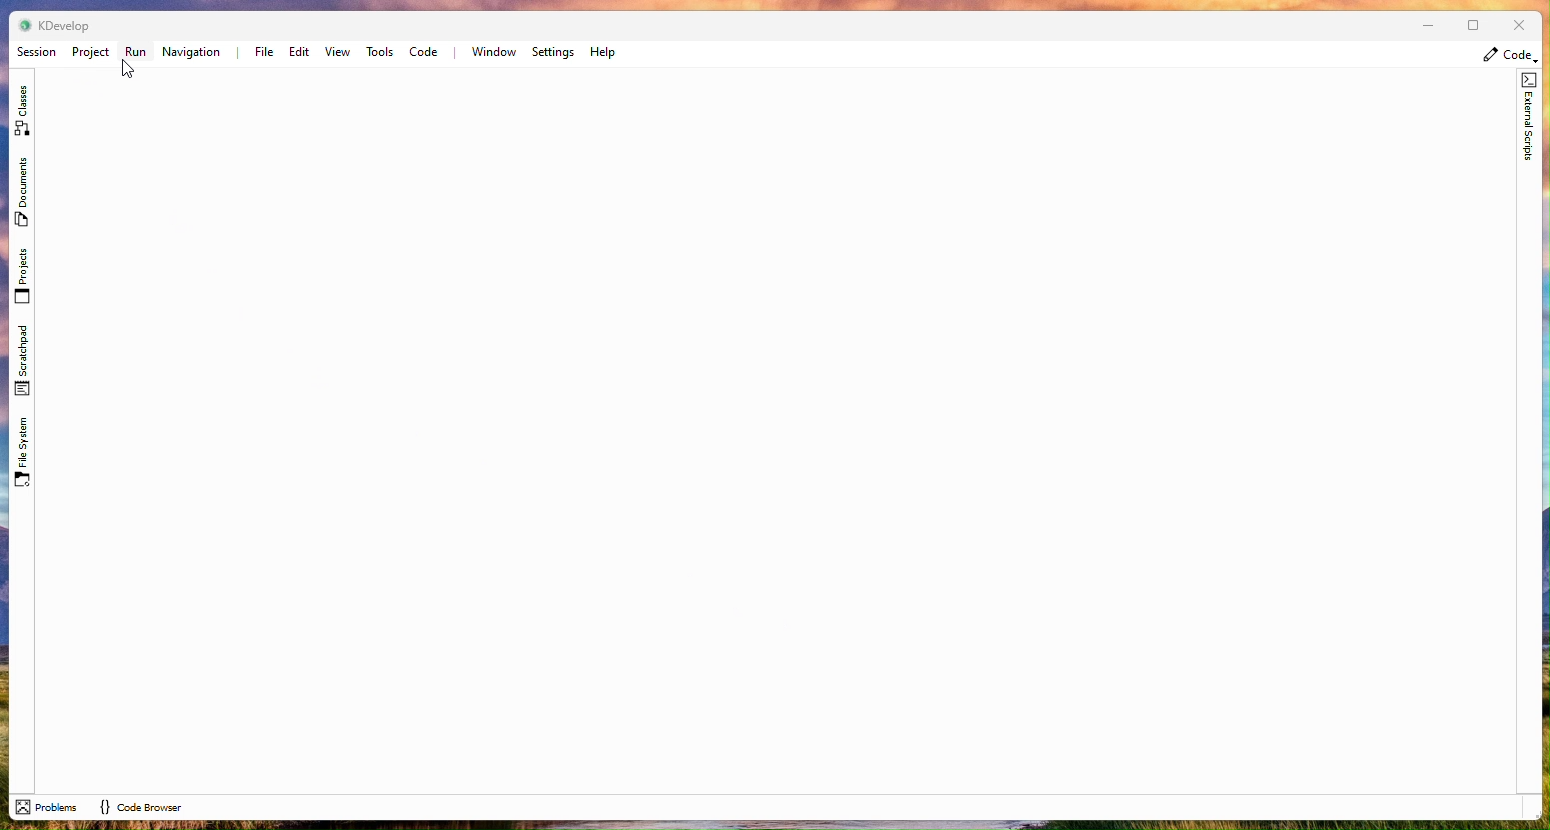 Image resolution: width=1550 pixels, height=830 pixels. I want to click on Navigation, so click(193, 53).